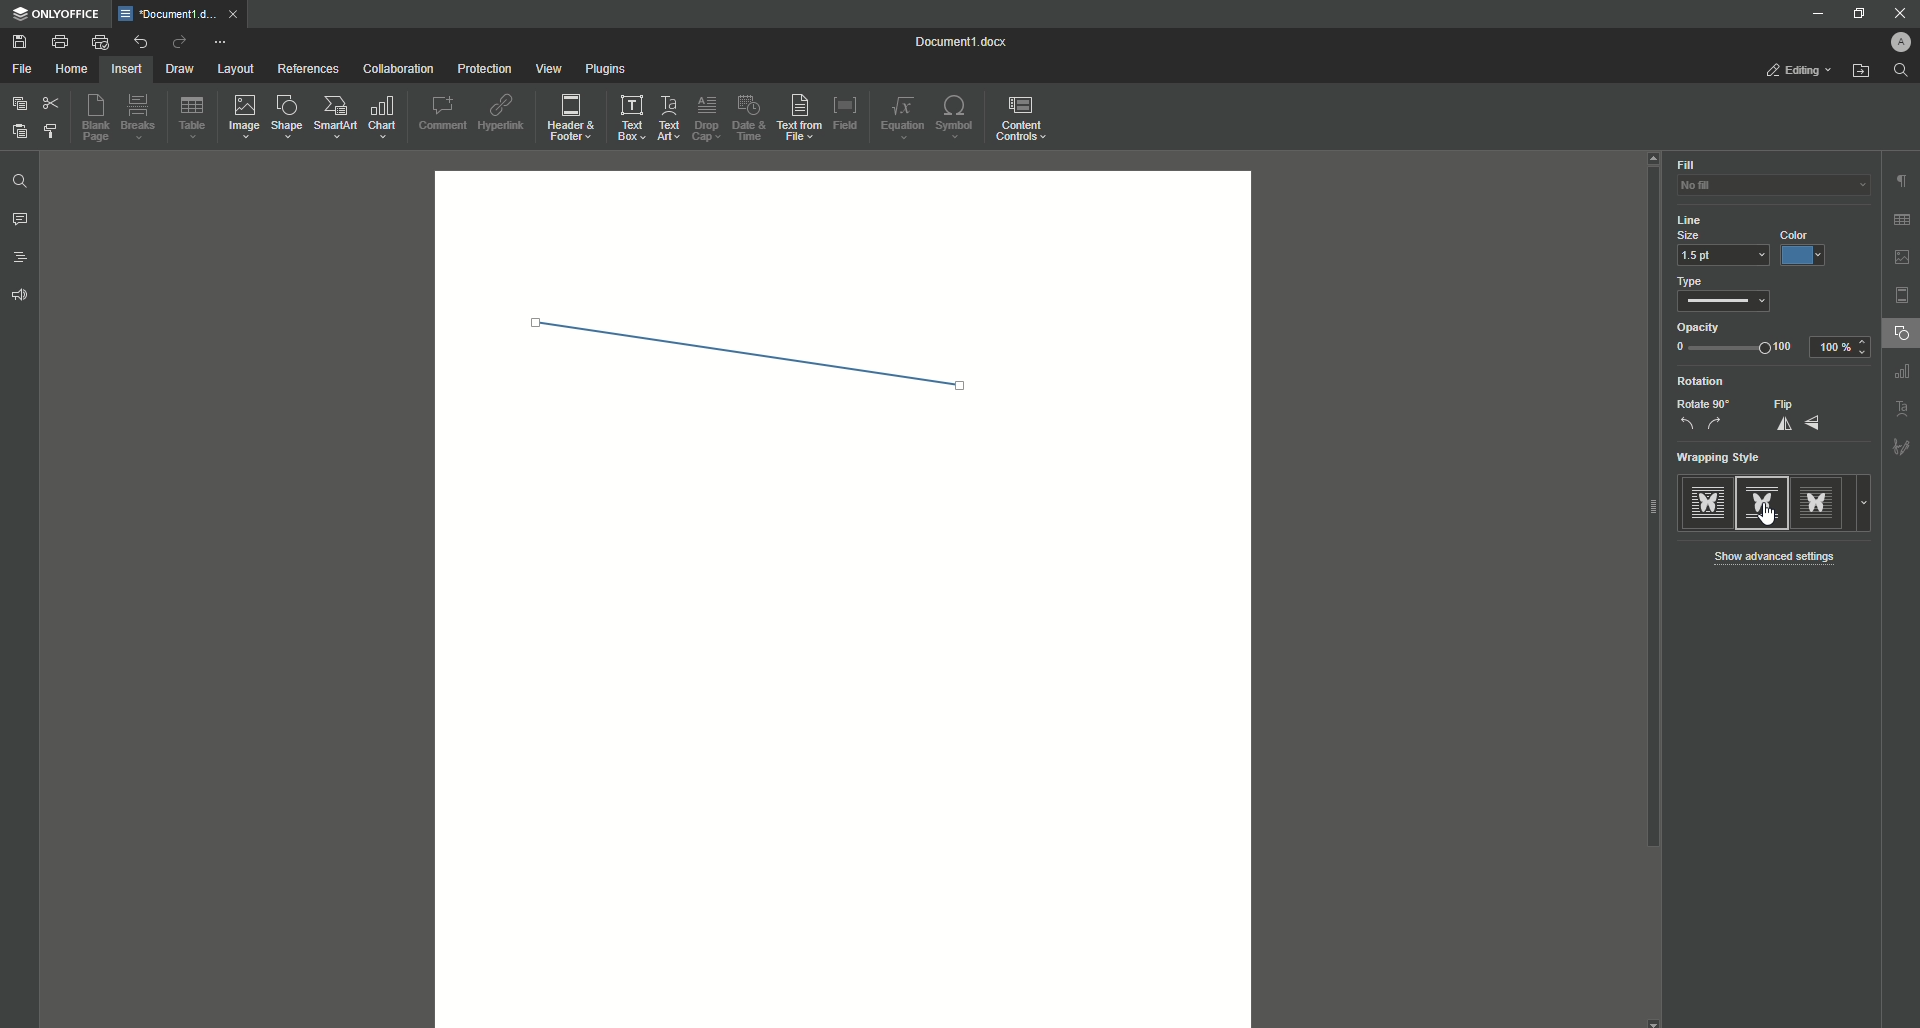 The image size is (1920, 1028). Describe the element at coordinates (1900, 216) in the screenshot. I see `grid` at that location.